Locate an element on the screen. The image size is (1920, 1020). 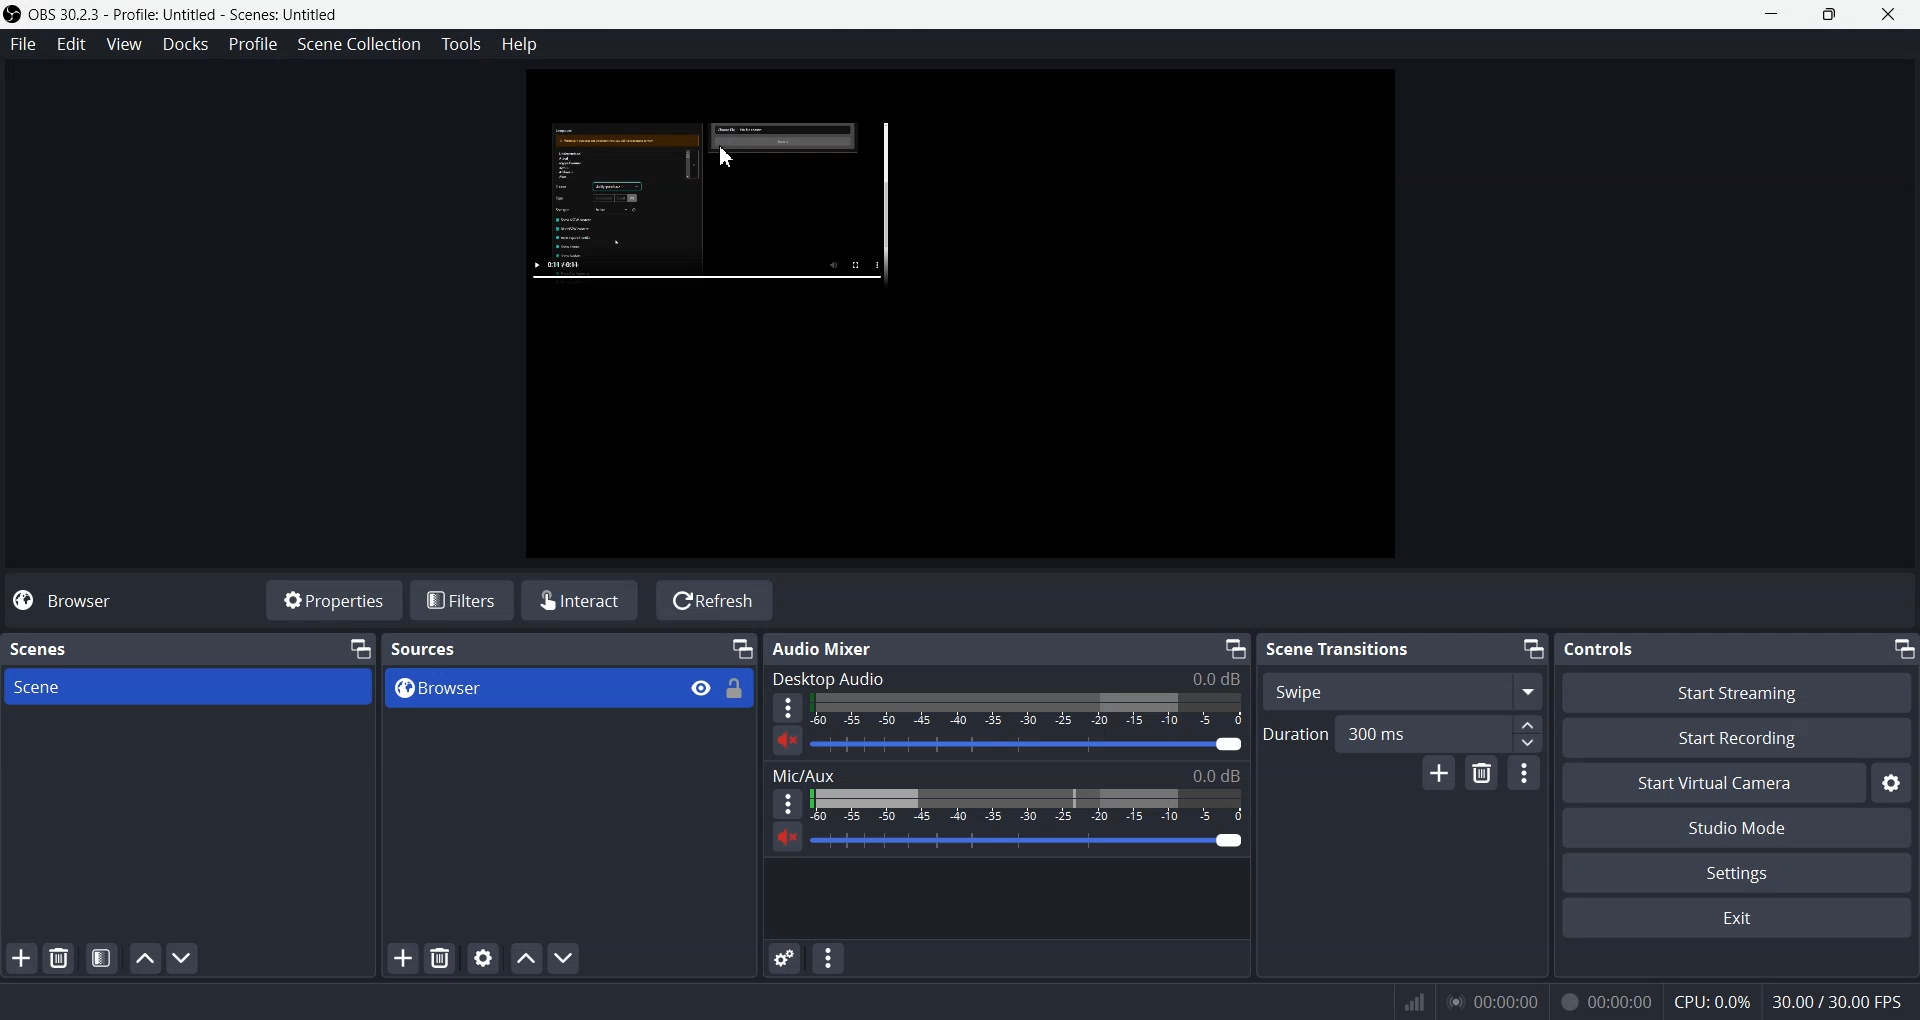
Tools is located at coordinates (461, 43).